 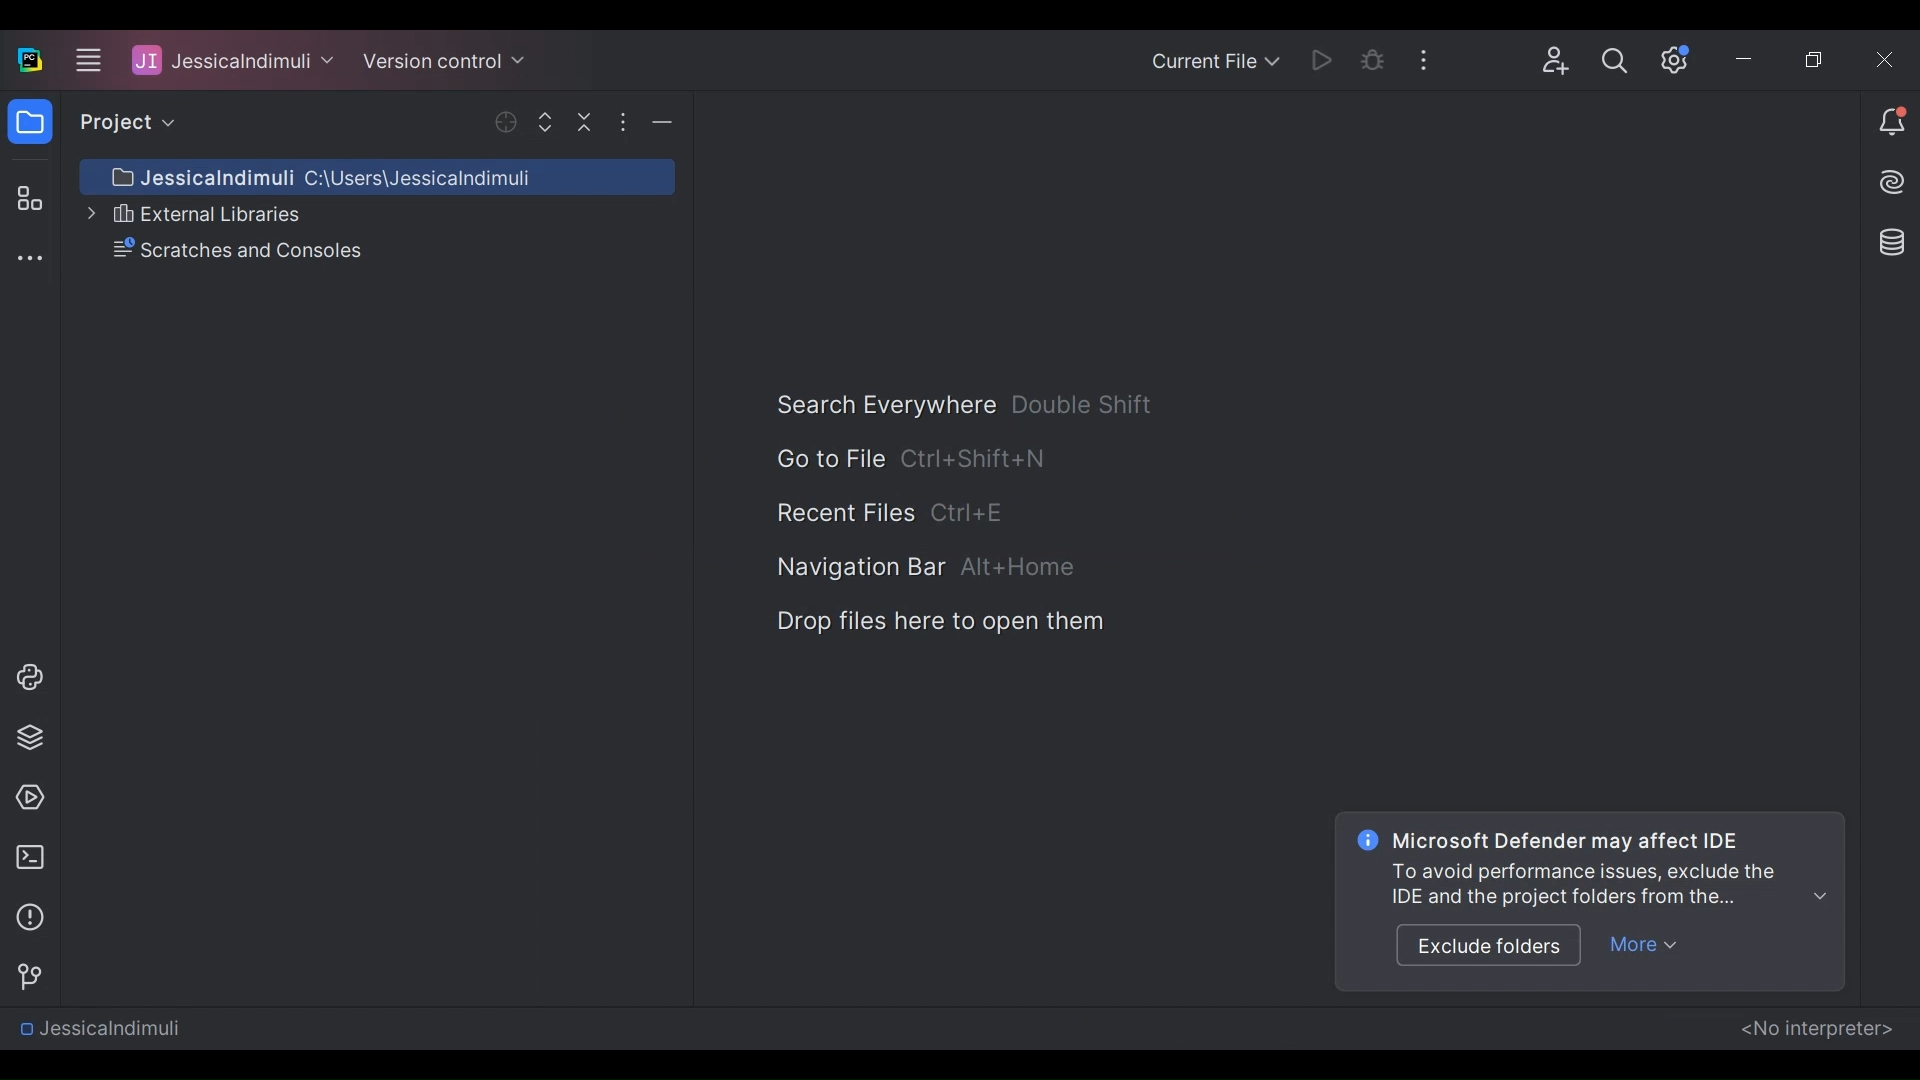 I want to click on External libraries, so click(x=199, y=216).